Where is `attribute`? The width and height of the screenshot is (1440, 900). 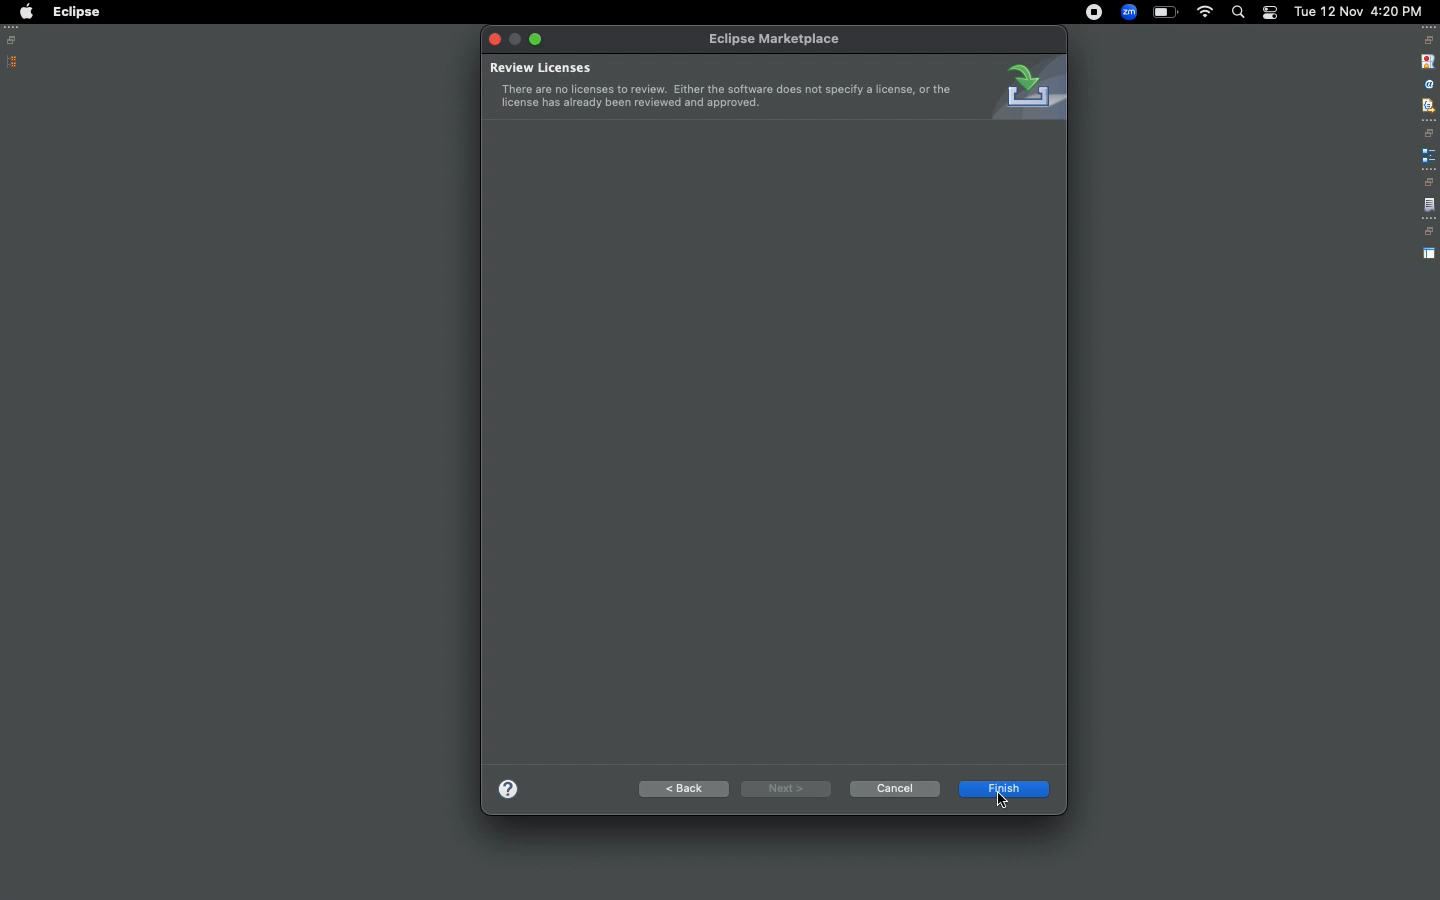 attribute is located at coordinates (1427, 85).